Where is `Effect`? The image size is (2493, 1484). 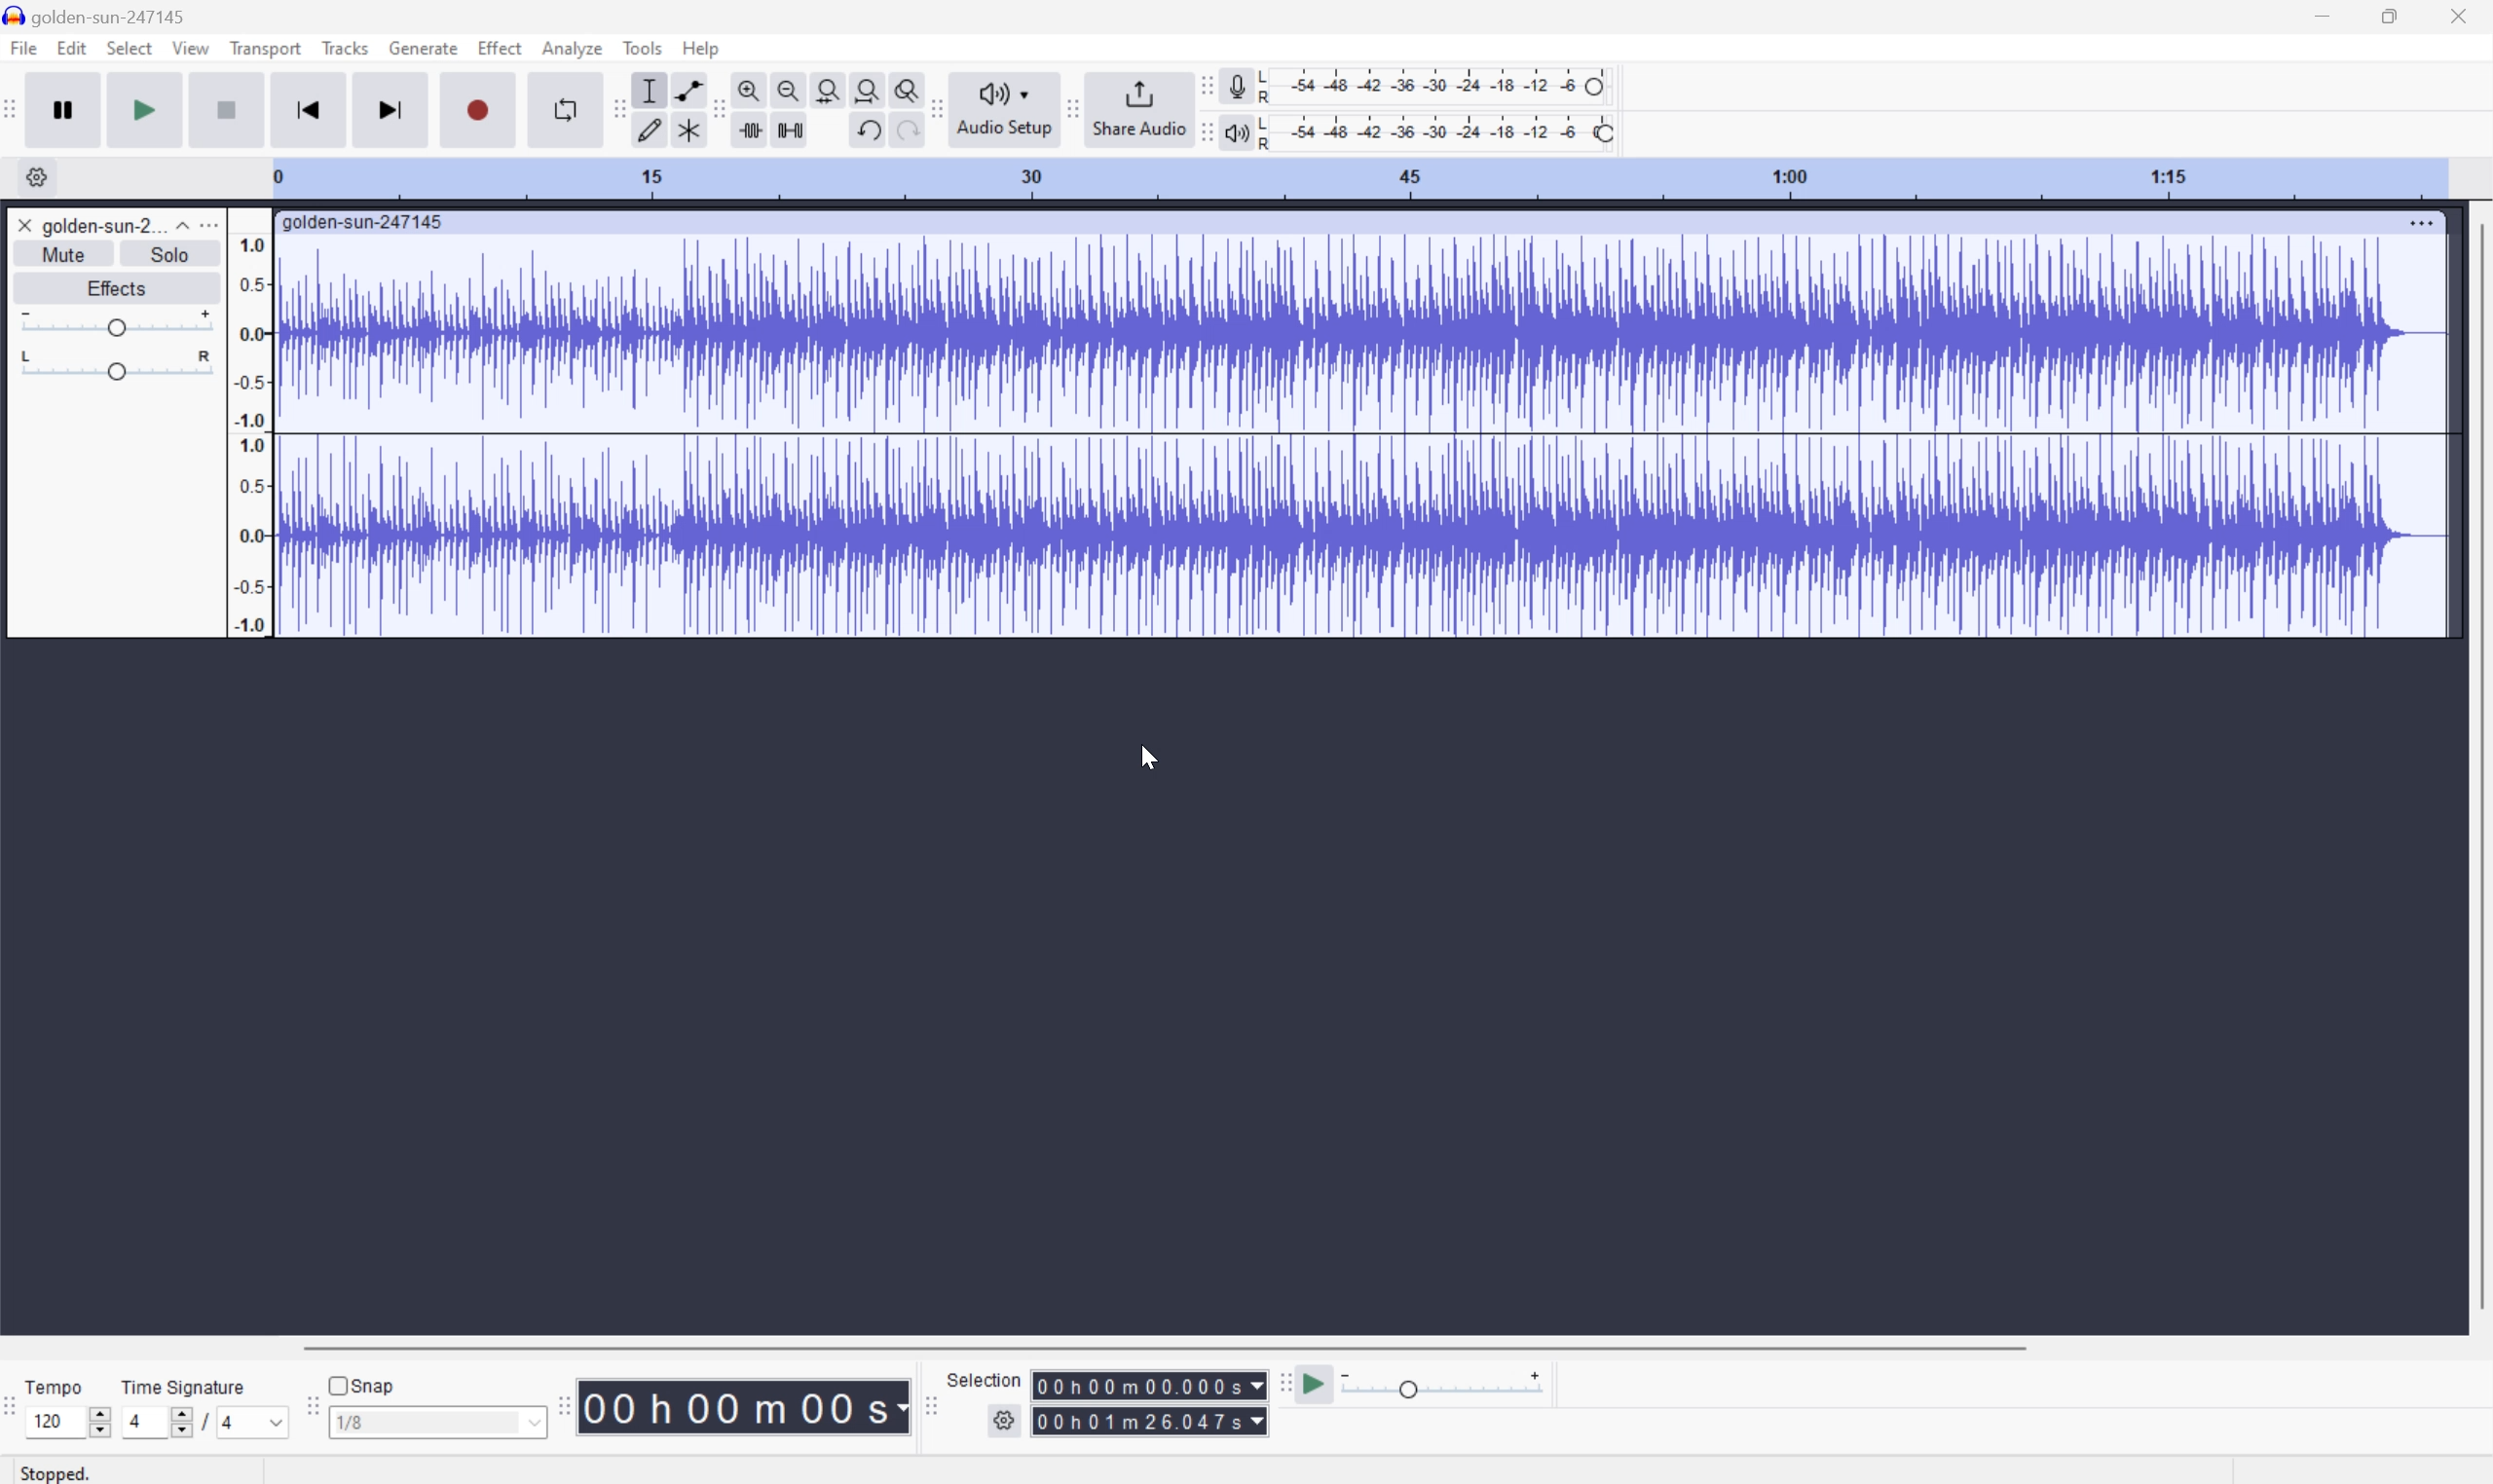
Effect is located at coordinates (500, 46).